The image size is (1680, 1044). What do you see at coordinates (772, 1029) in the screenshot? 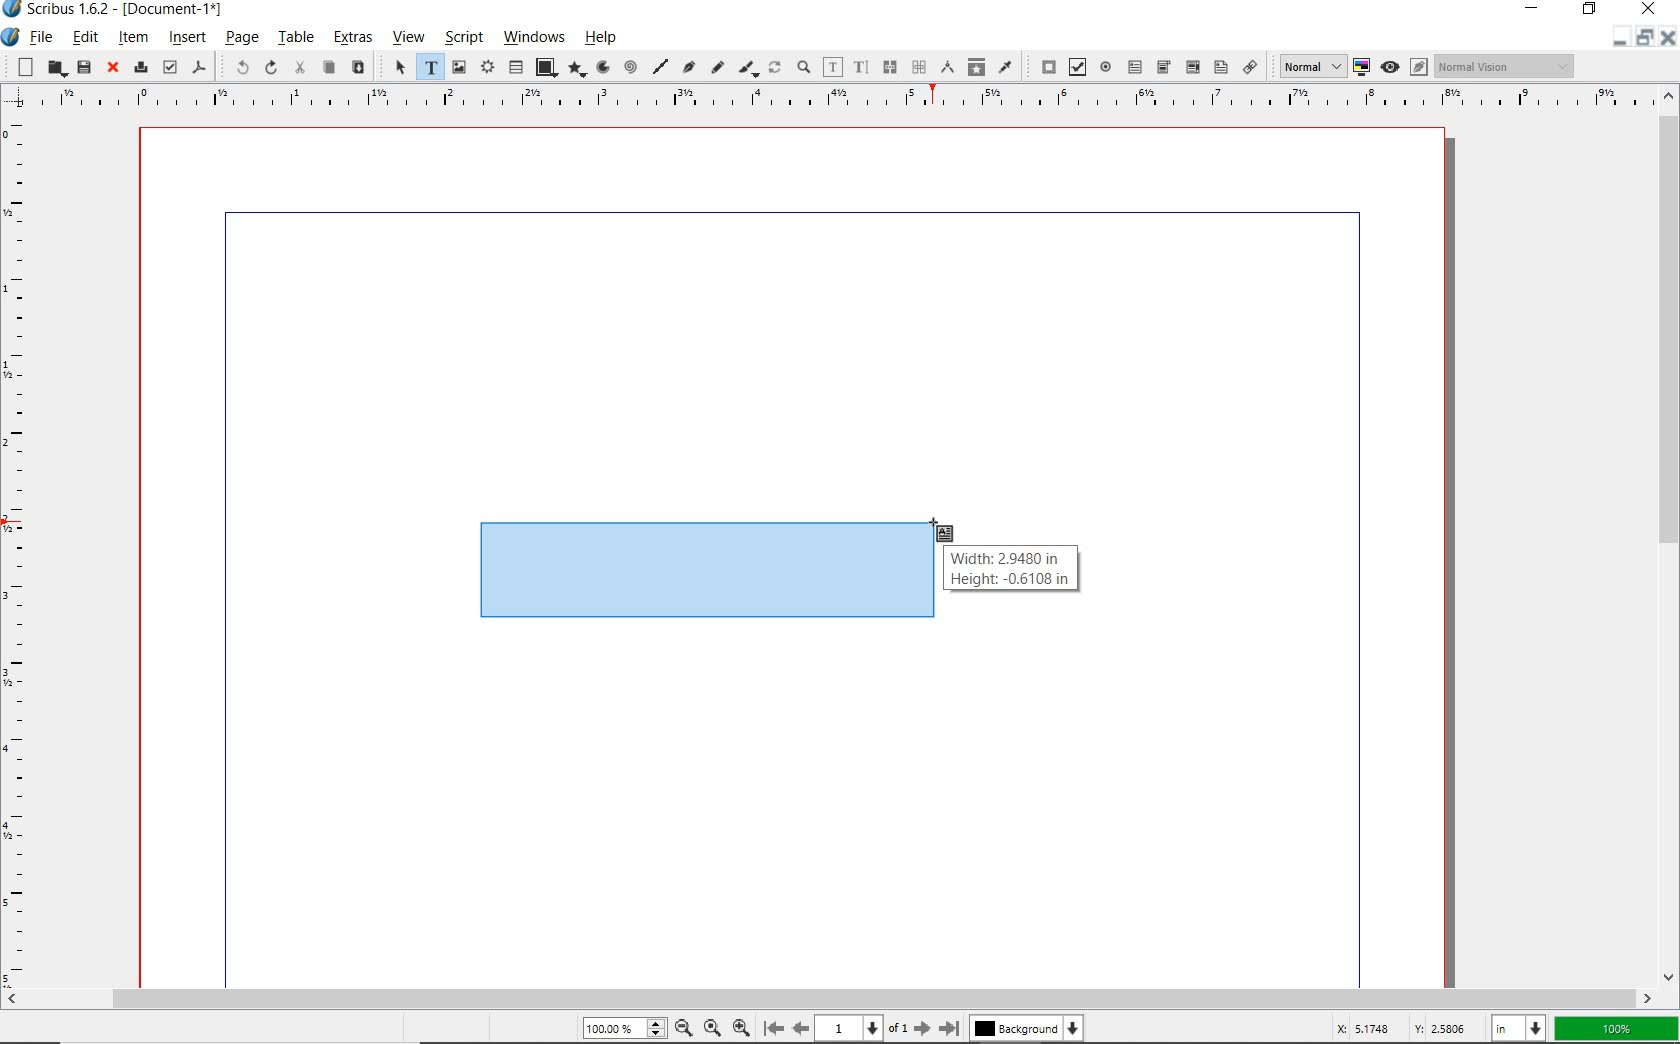
I see `First page` at bounding box center [772, 1029].